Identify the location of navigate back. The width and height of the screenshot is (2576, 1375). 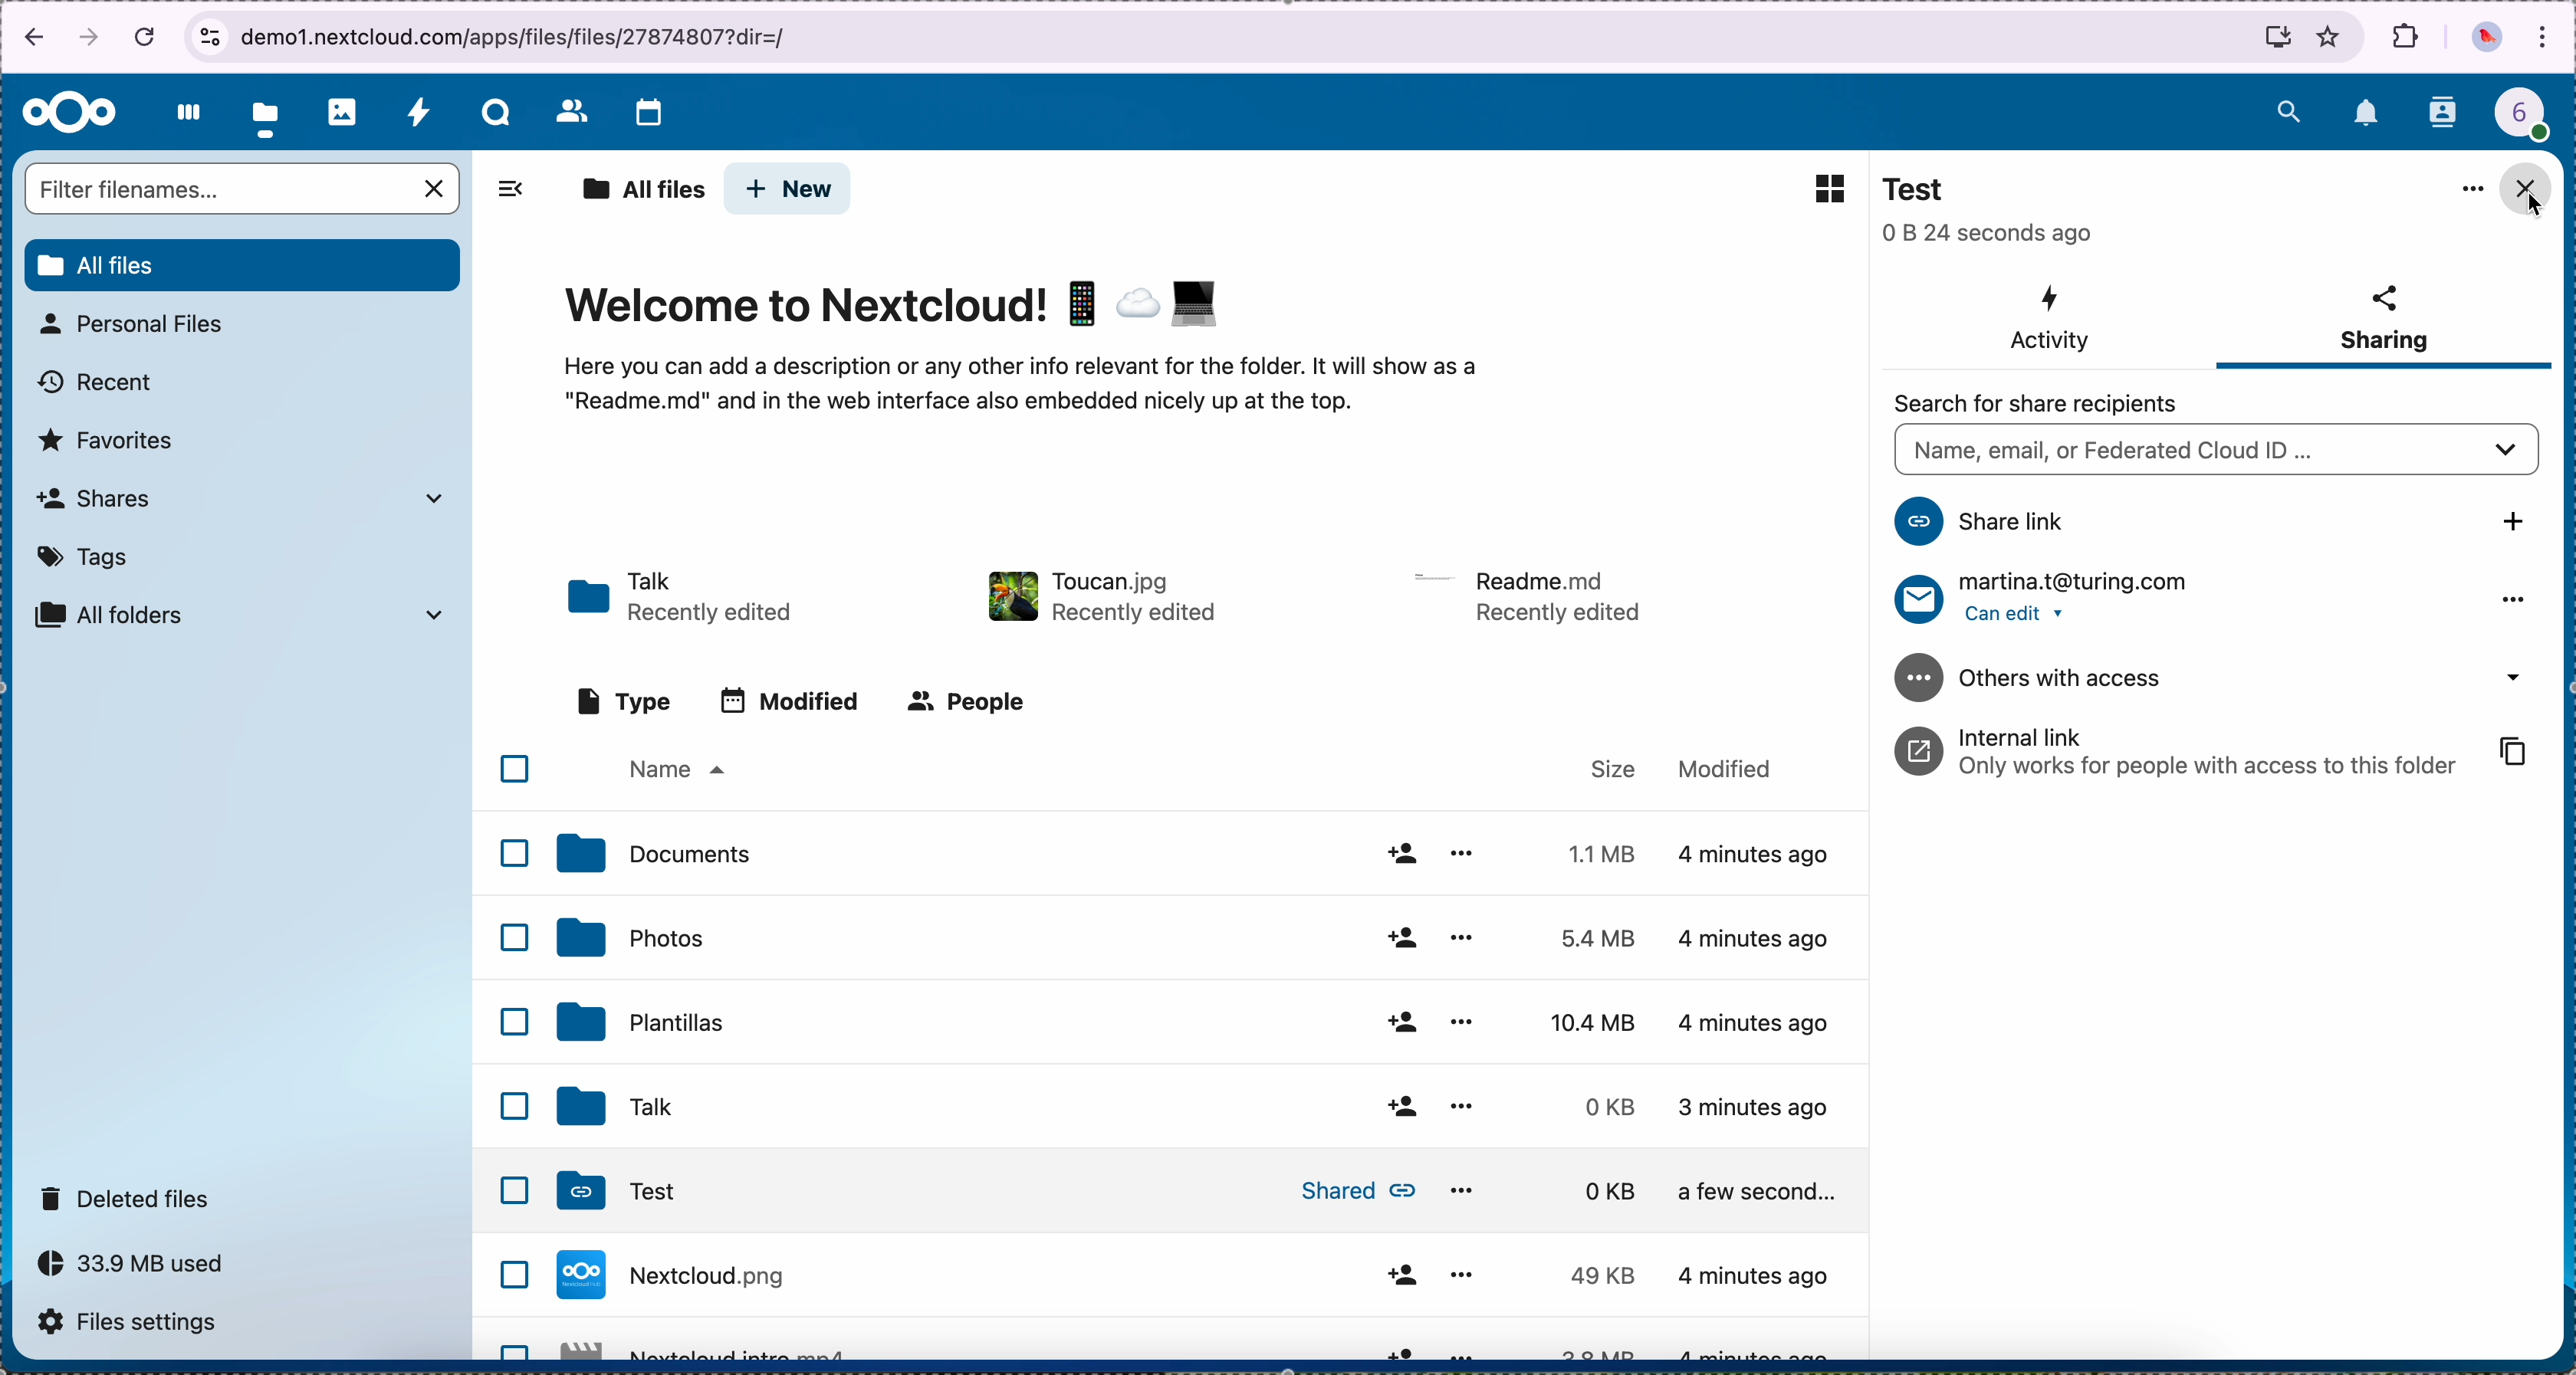
(27, 41).